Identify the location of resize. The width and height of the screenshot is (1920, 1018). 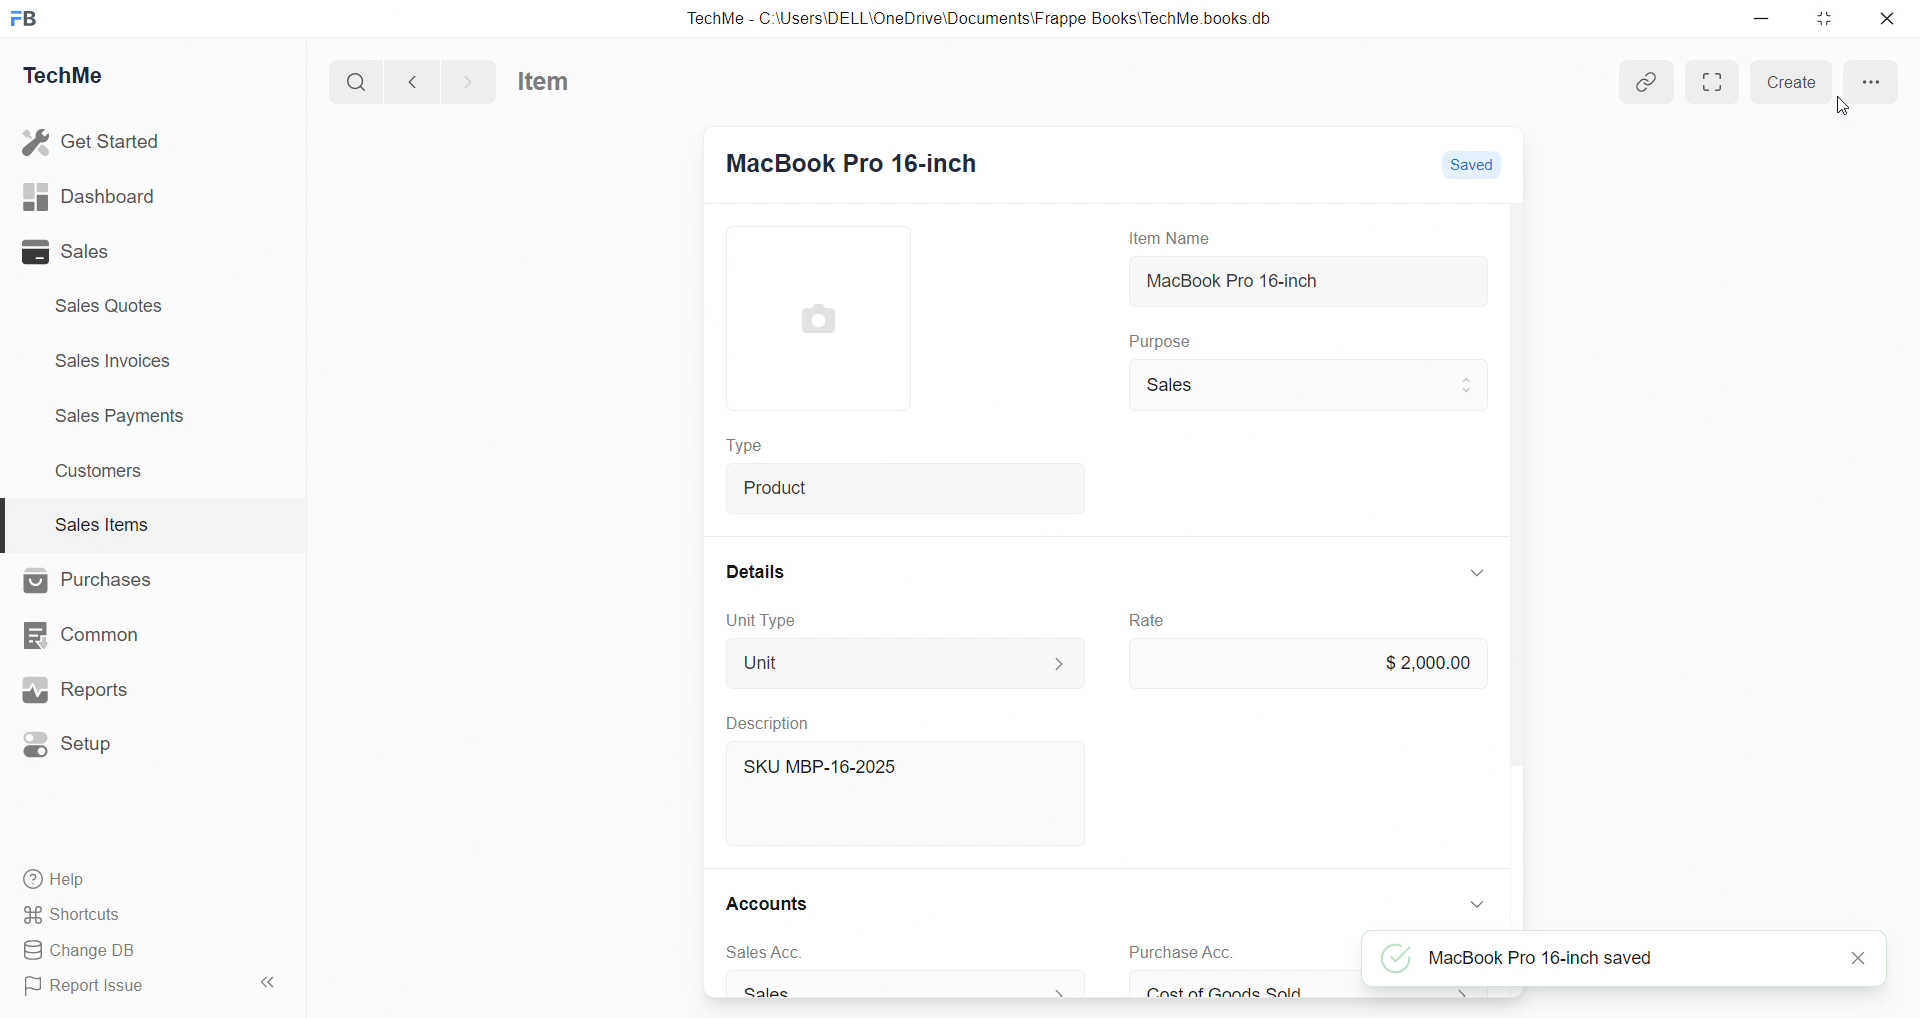
(1824, 19).